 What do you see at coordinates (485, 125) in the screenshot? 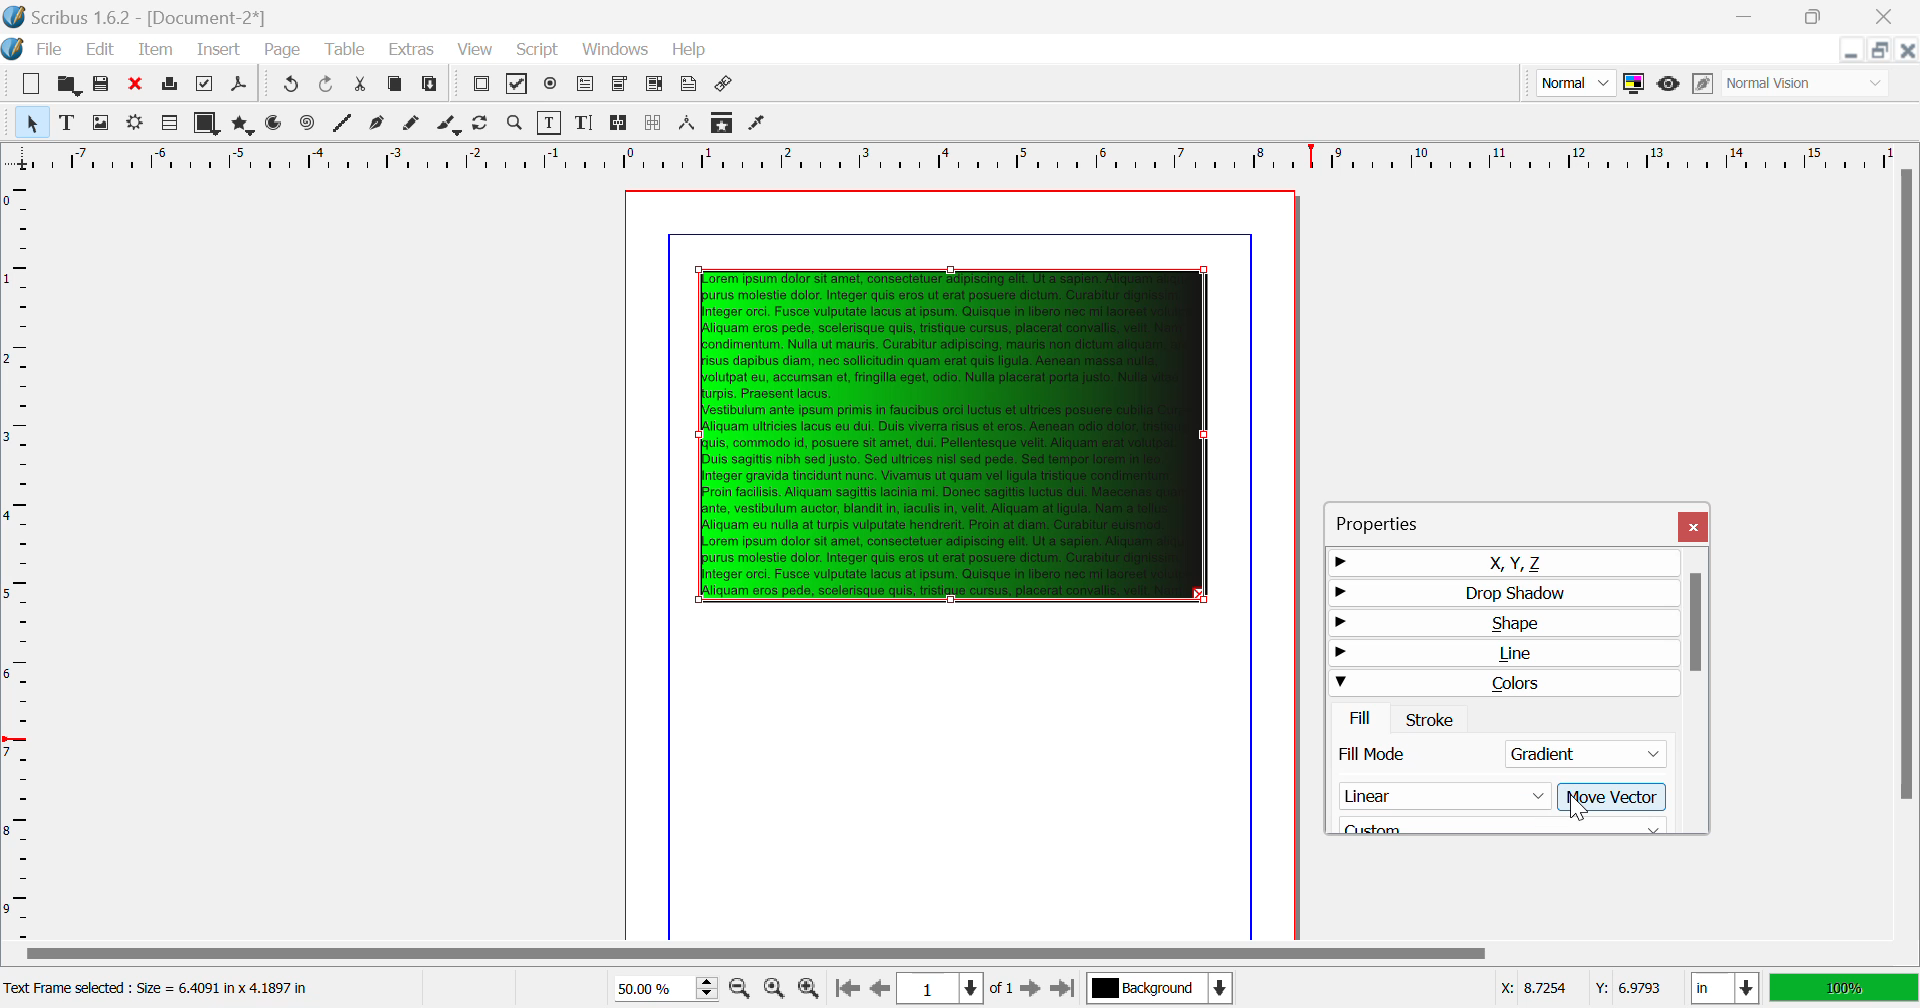
I see `Page Rotation` at bounding box center [485, 125].